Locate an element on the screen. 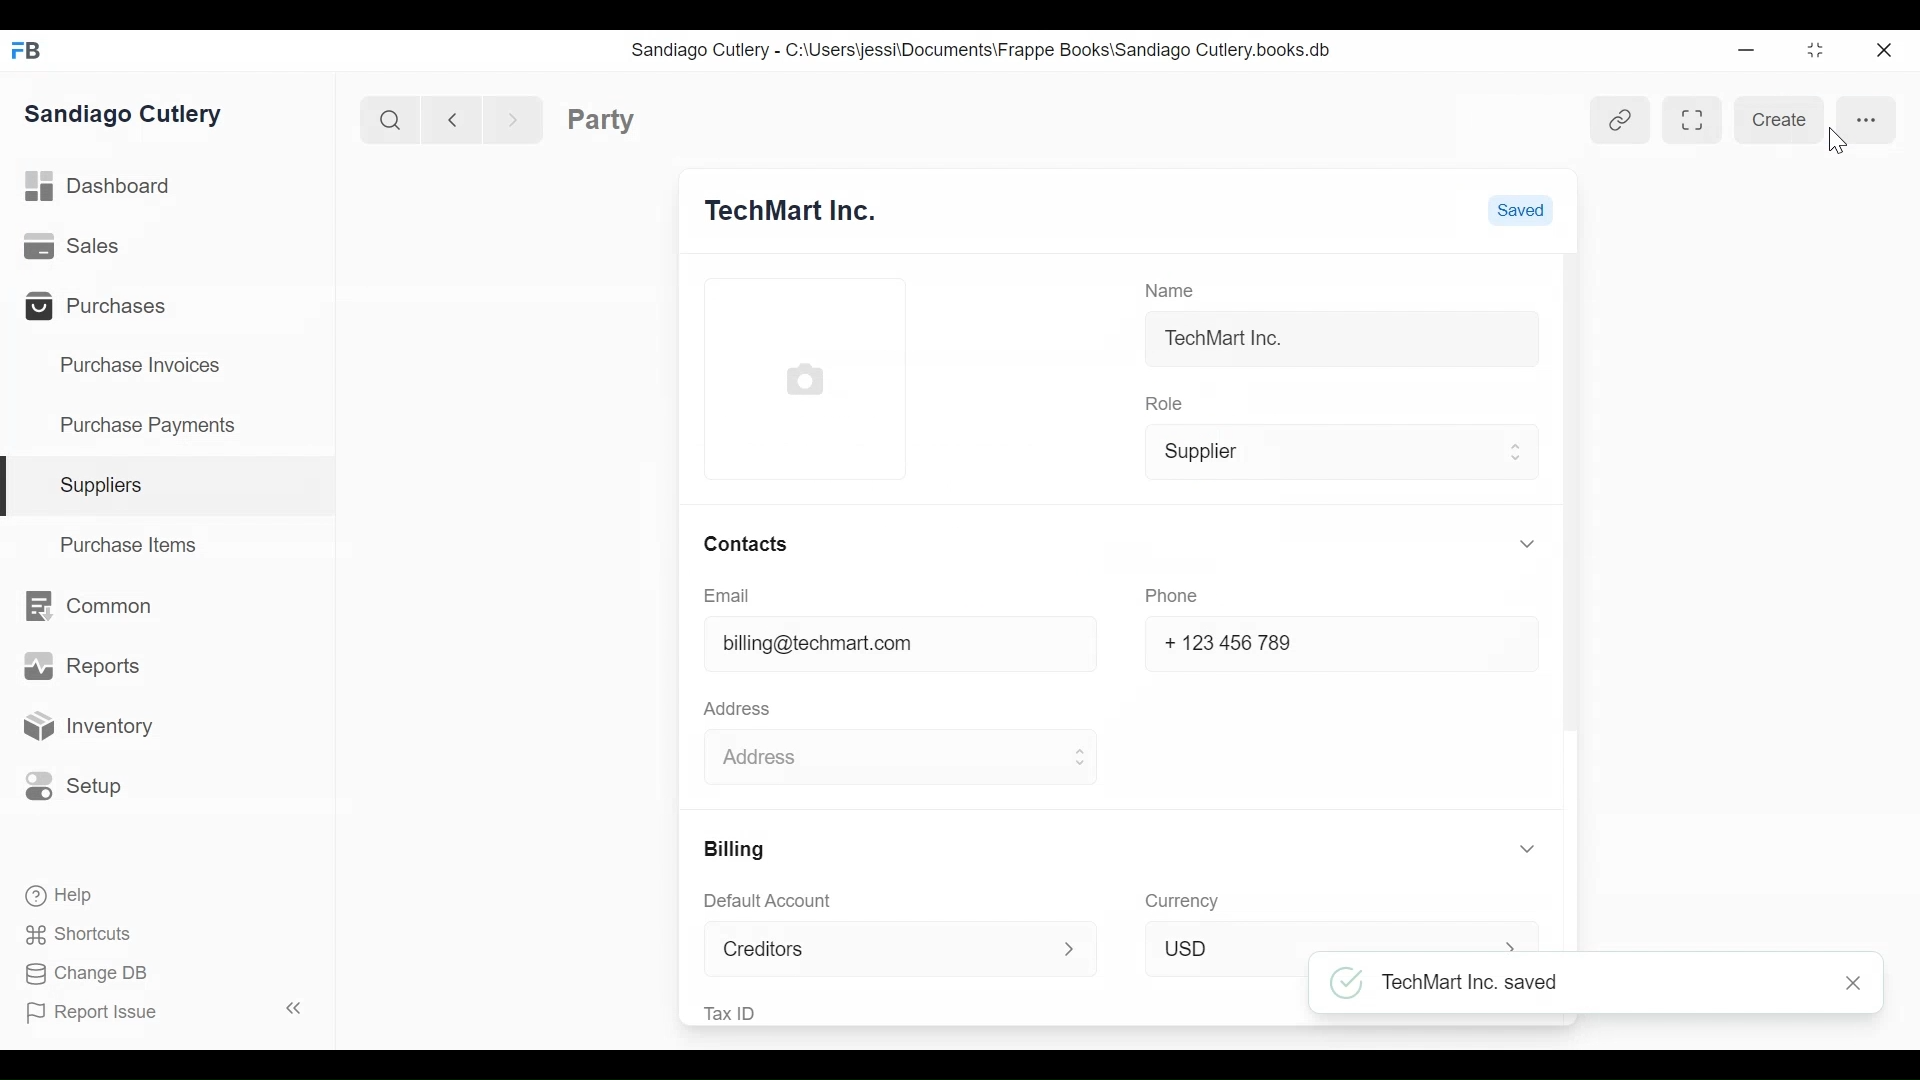 Image resolution: width=1920 pixels, height=1080 pixels. Common is located at coordinates (102, 609).